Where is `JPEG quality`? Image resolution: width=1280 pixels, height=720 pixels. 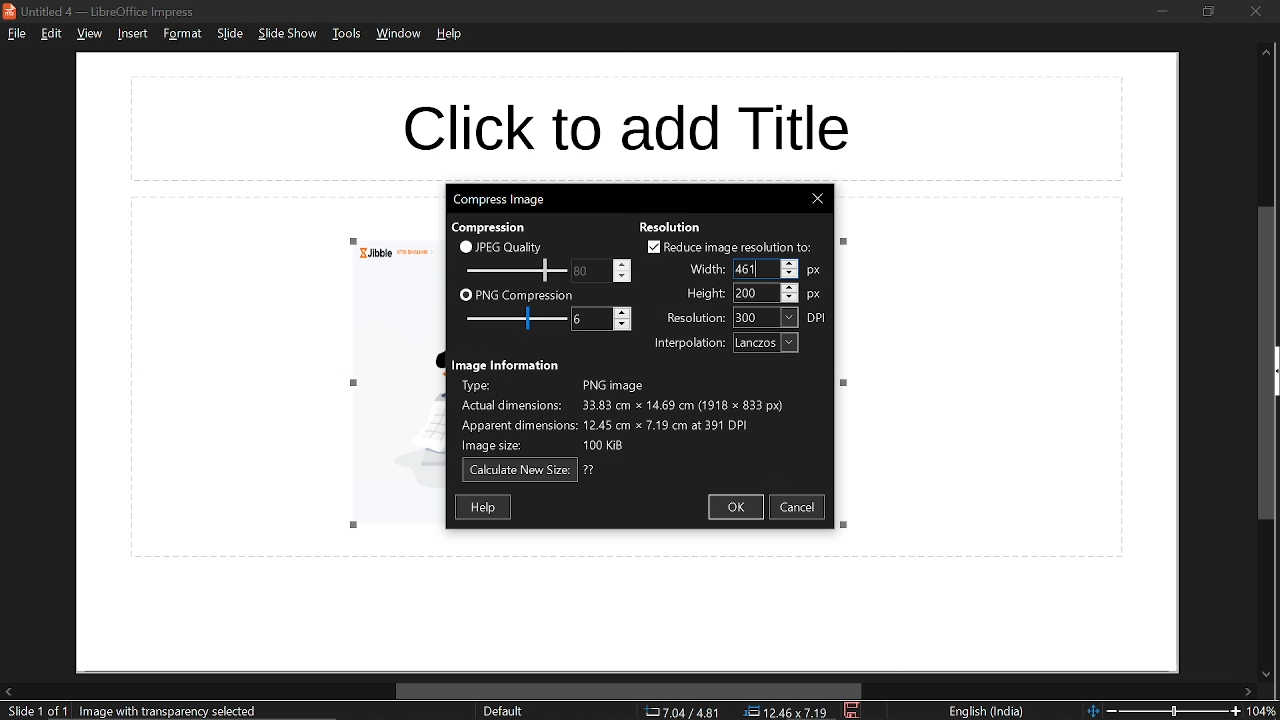
JPEG quality is located at coordinates (512, 247).